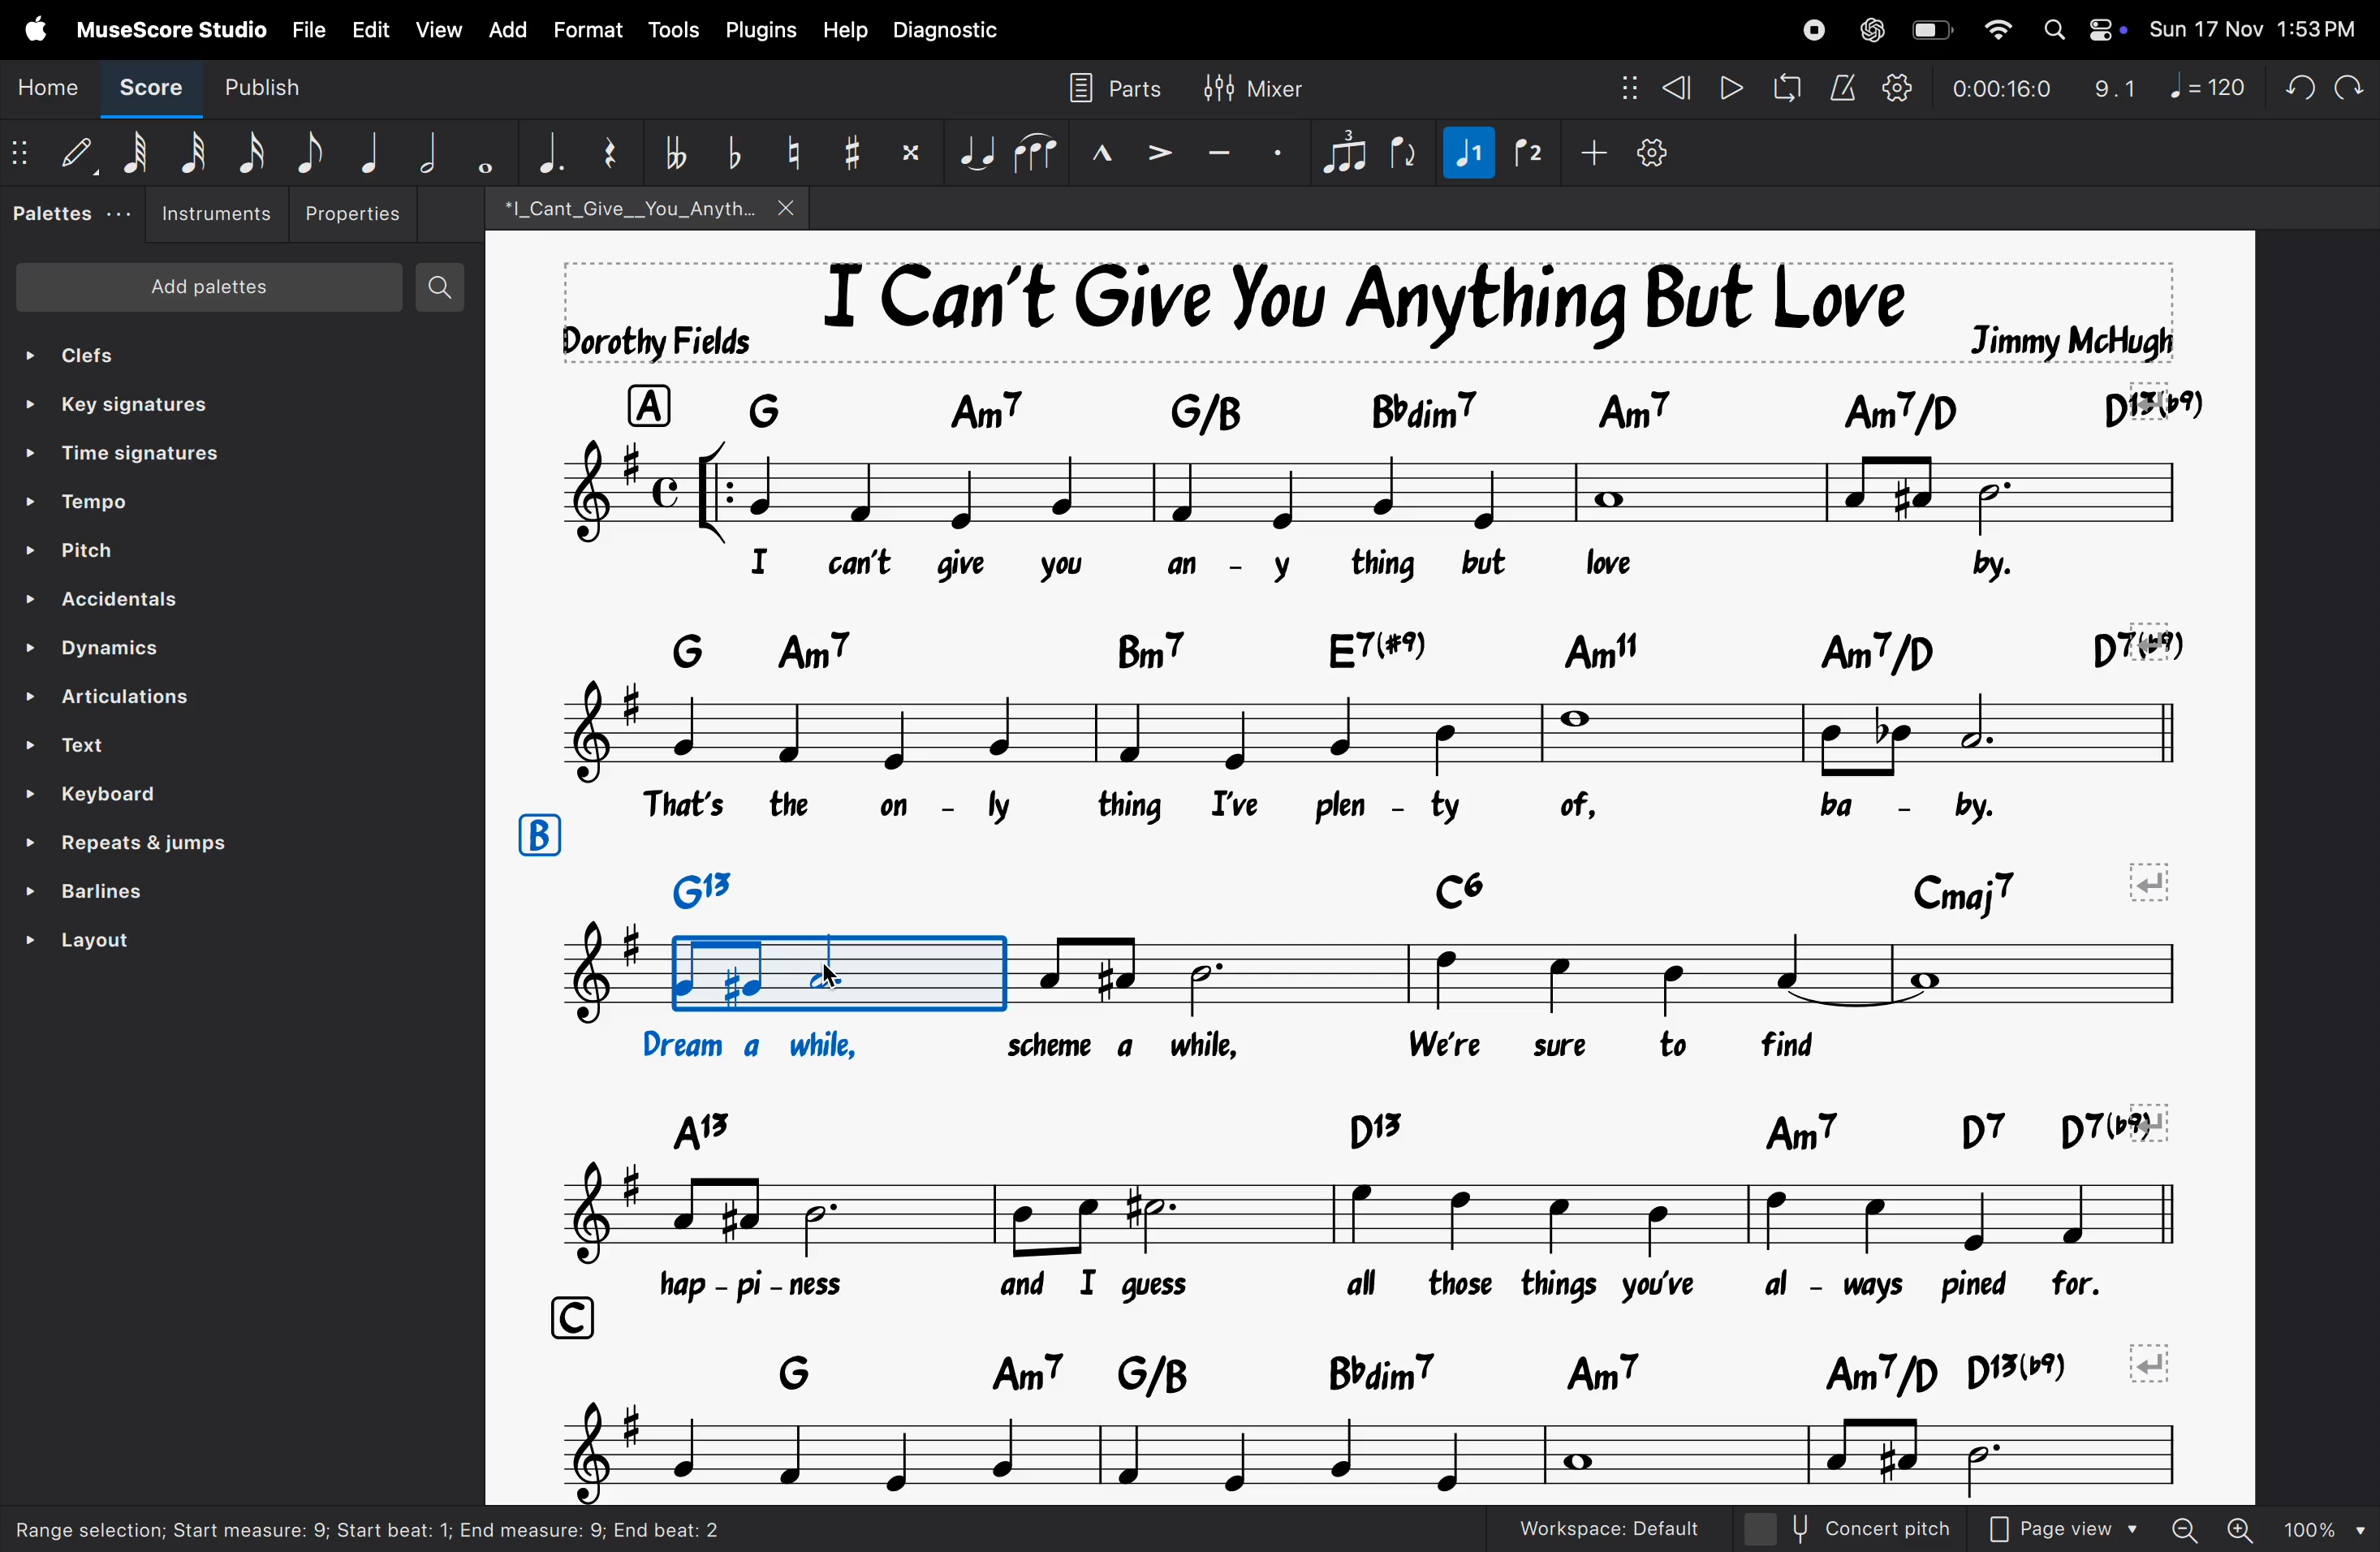  What do you see at coordinates (145, 93) in the screenshot?
I see `Score` at bounding box center [145, 93].